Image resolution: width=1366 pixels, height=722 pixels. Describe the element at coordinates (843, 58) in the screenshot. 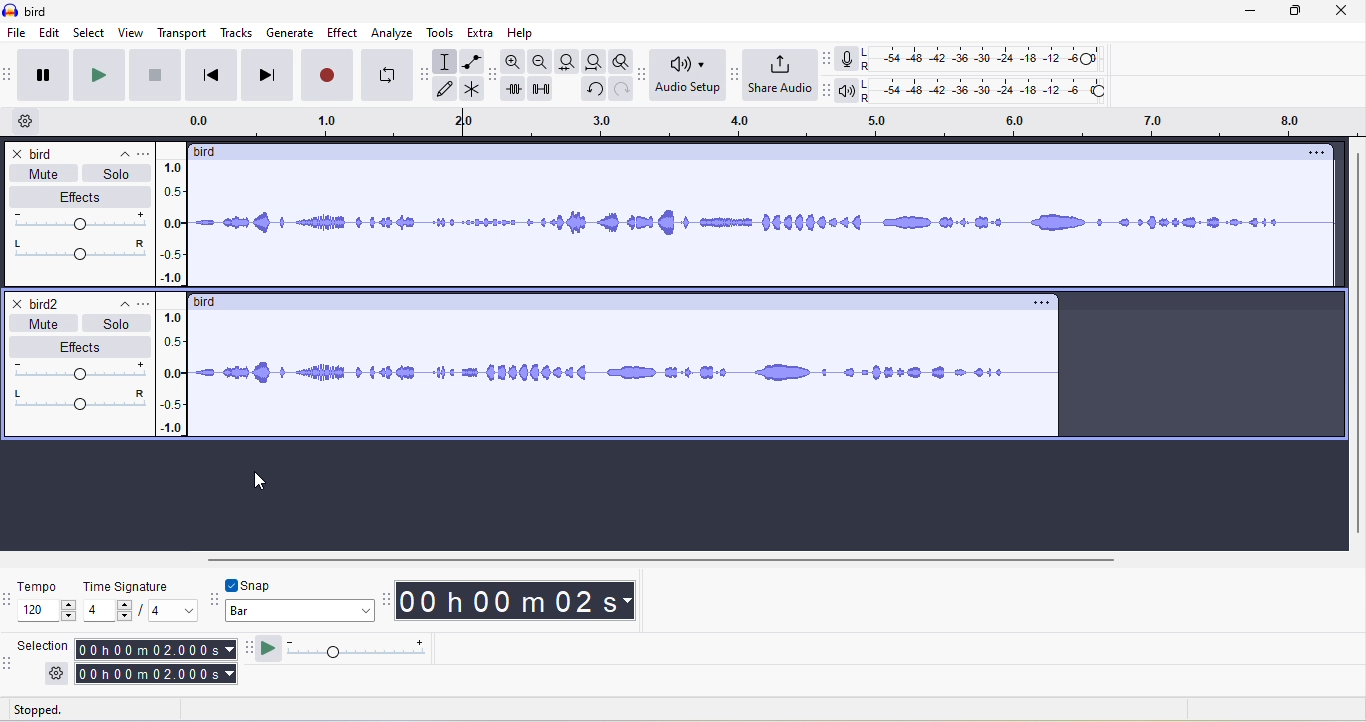

I see `record meter` at that location.